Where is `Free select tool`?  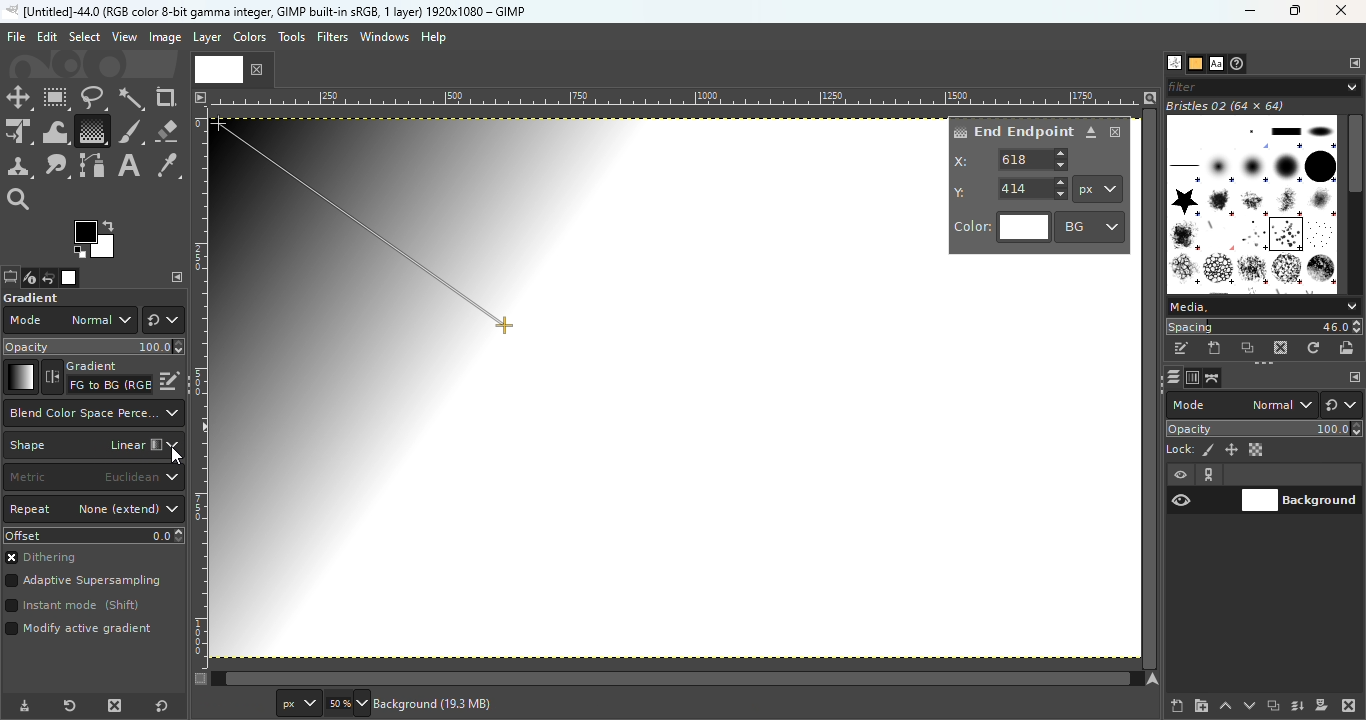
Free select tool is located at coordinates (92, 97).